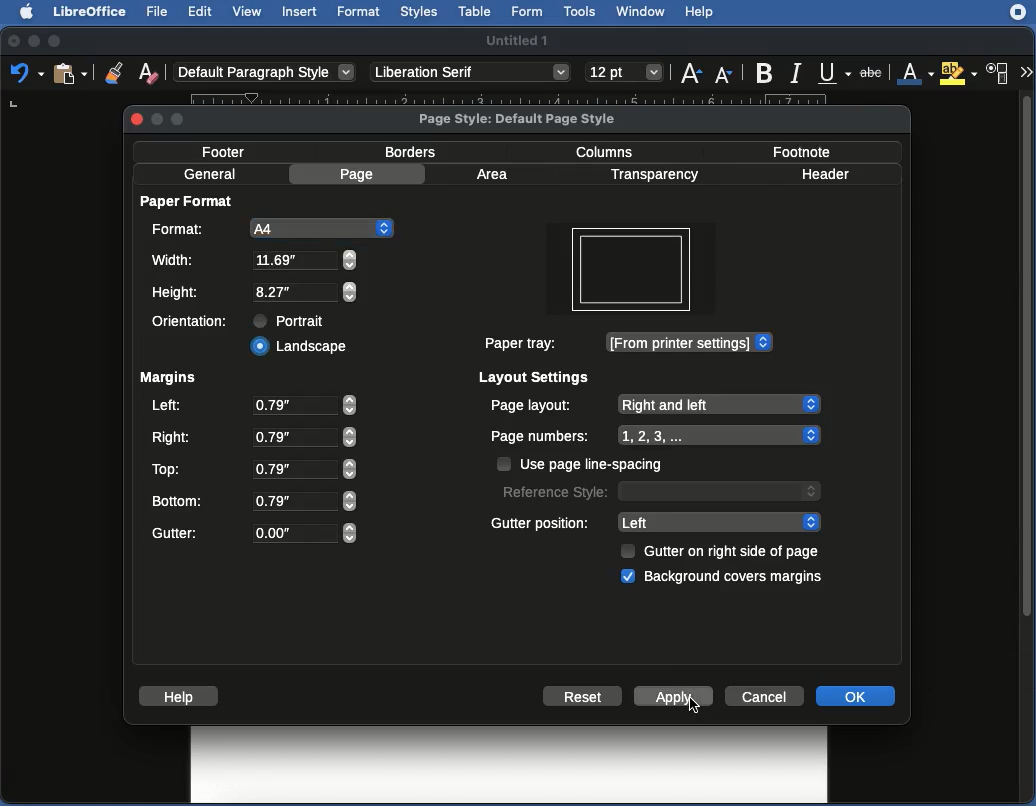 This screenshot has width=1036, height=806. What do you see at coordinates (175, 260) in the screenshot?
I see `Width` at bounding box center [175, 260].